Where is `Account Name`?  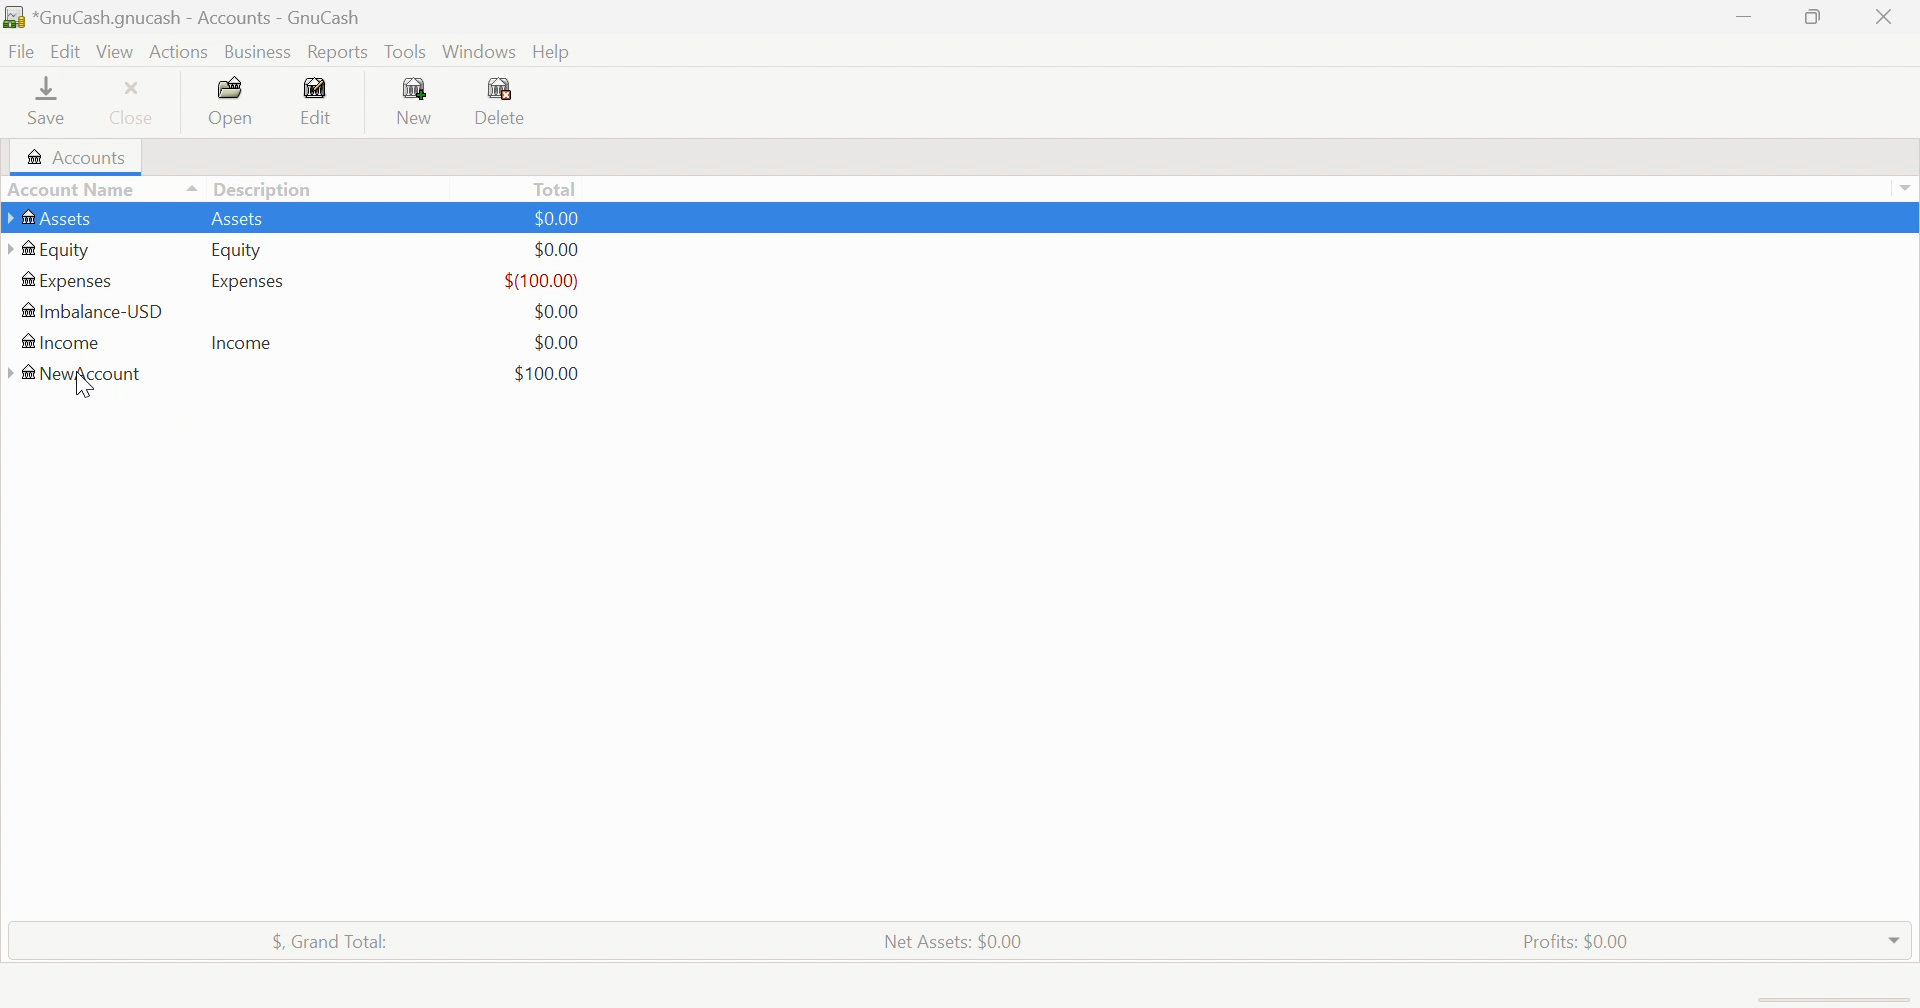 Account Name is located at coordinates (103, 191).